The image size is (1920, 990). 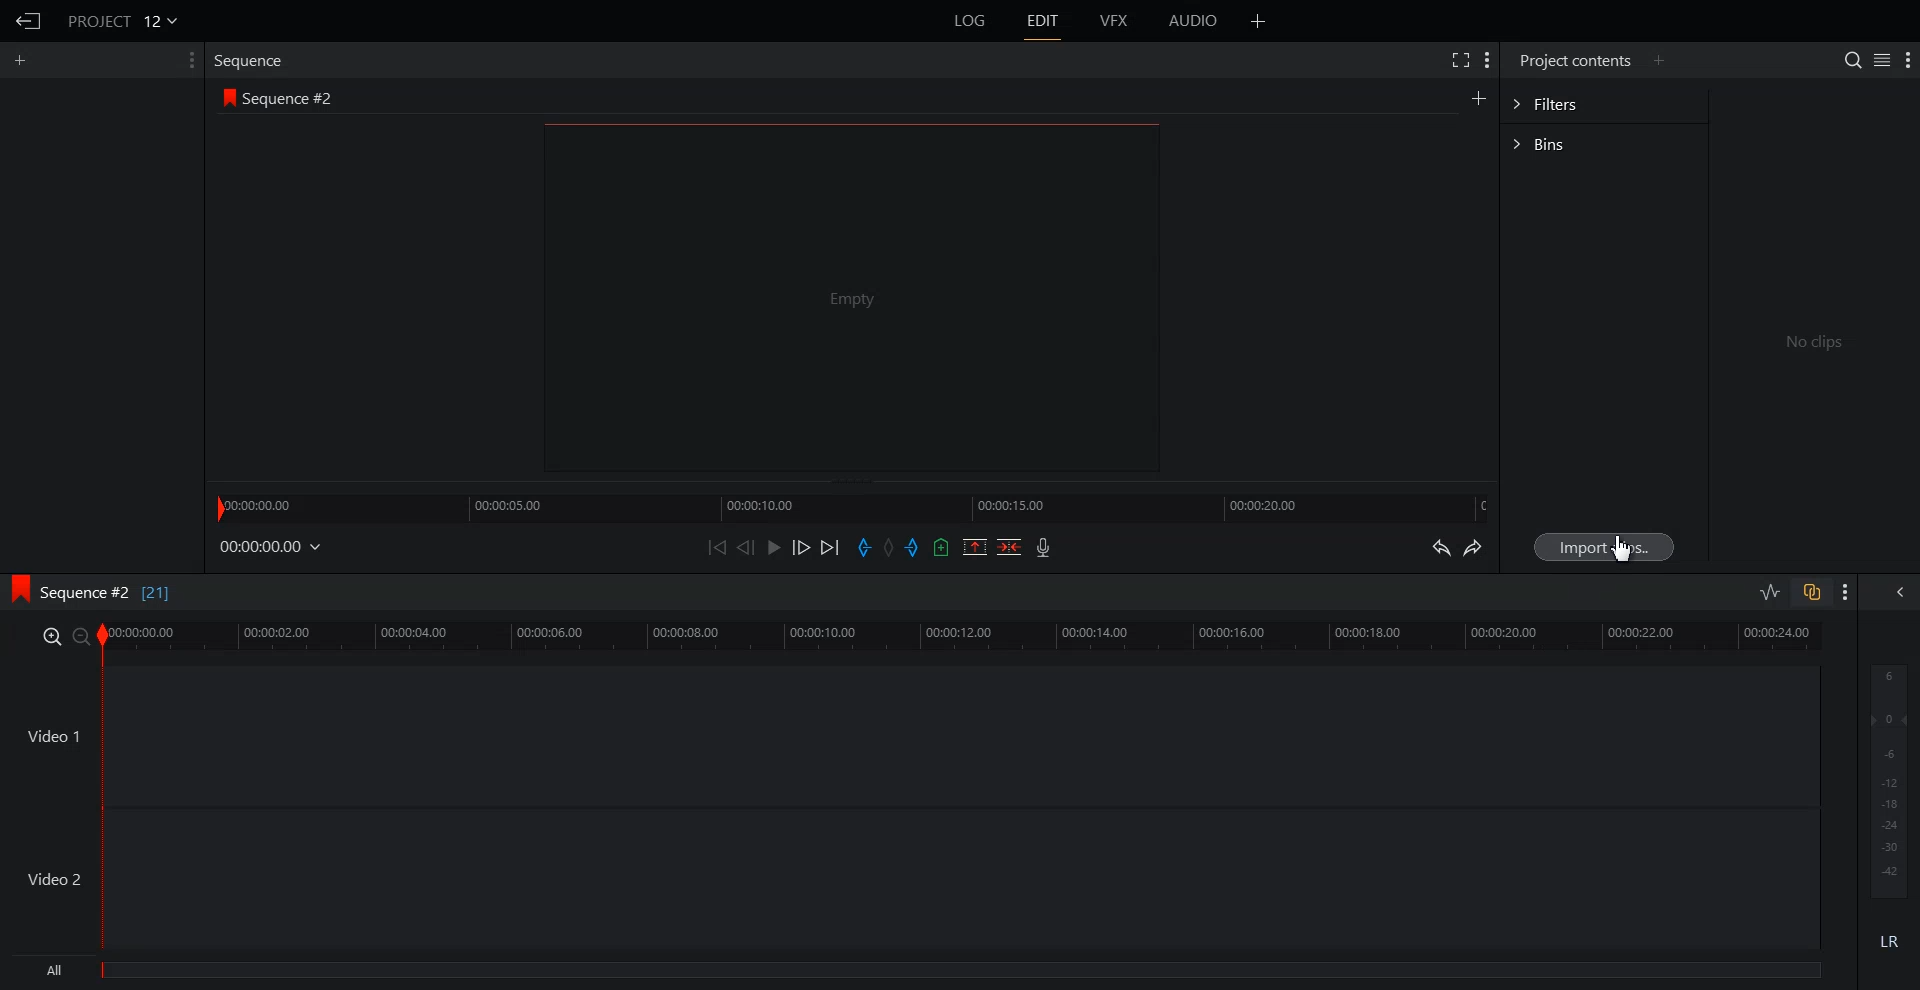 I want to click on LOG, so click(x=971, y=21).